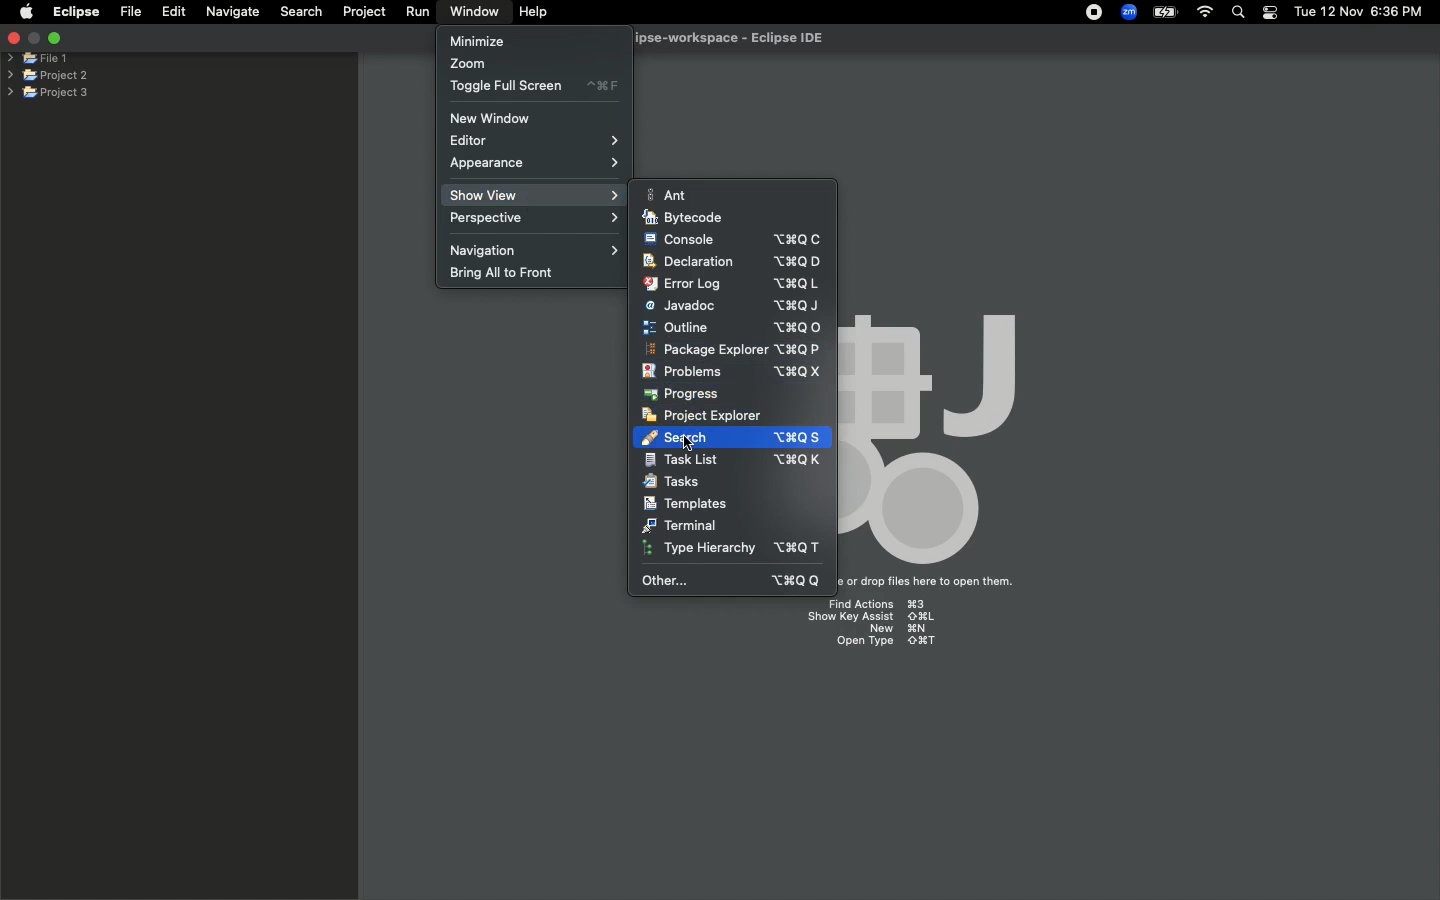 This screenshot has height=900, width=1440. What do you see at coordinates (1130, 12) in the screenshot?
I see `Zoom` at bounding box center [1130, 12].